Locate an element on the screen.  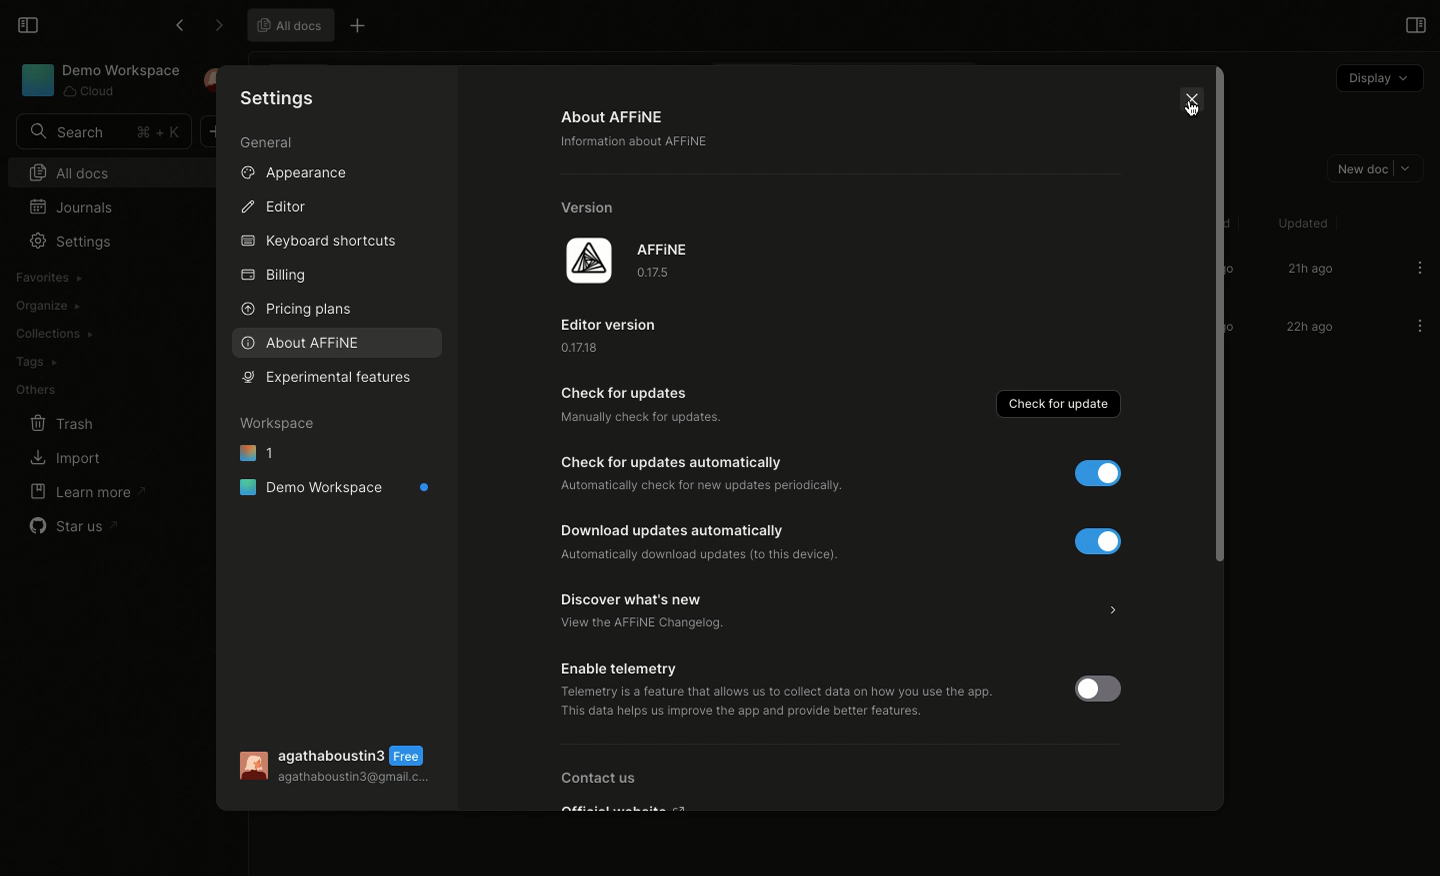
Enabled is located at coordinates (1093, 540).